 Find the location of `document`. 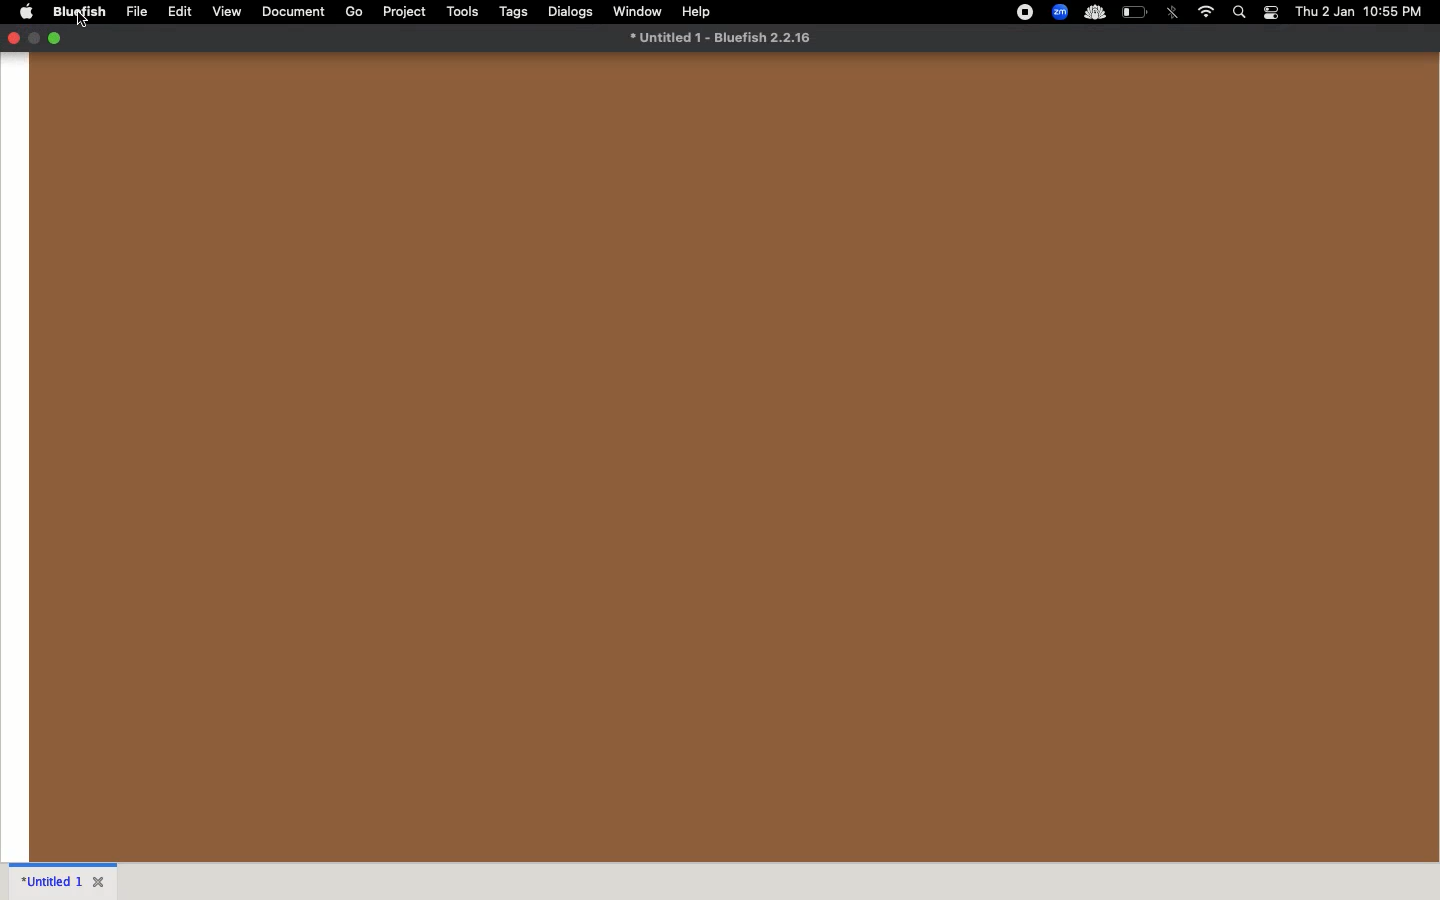

document is located at coordinates (292, 10).